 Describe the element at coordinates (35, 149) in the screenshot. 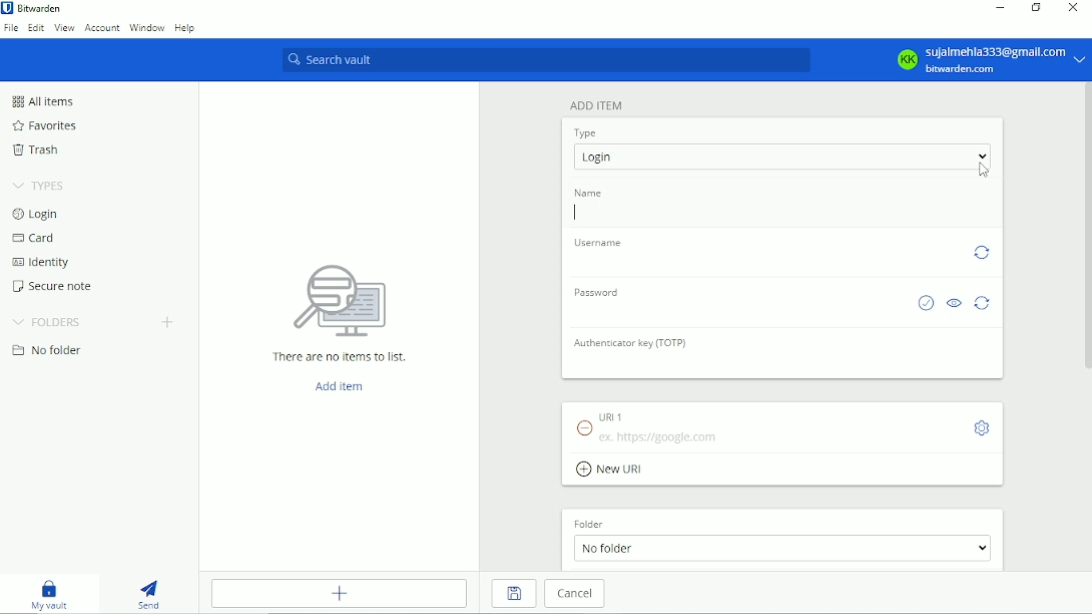

I see `Trash` at that location.